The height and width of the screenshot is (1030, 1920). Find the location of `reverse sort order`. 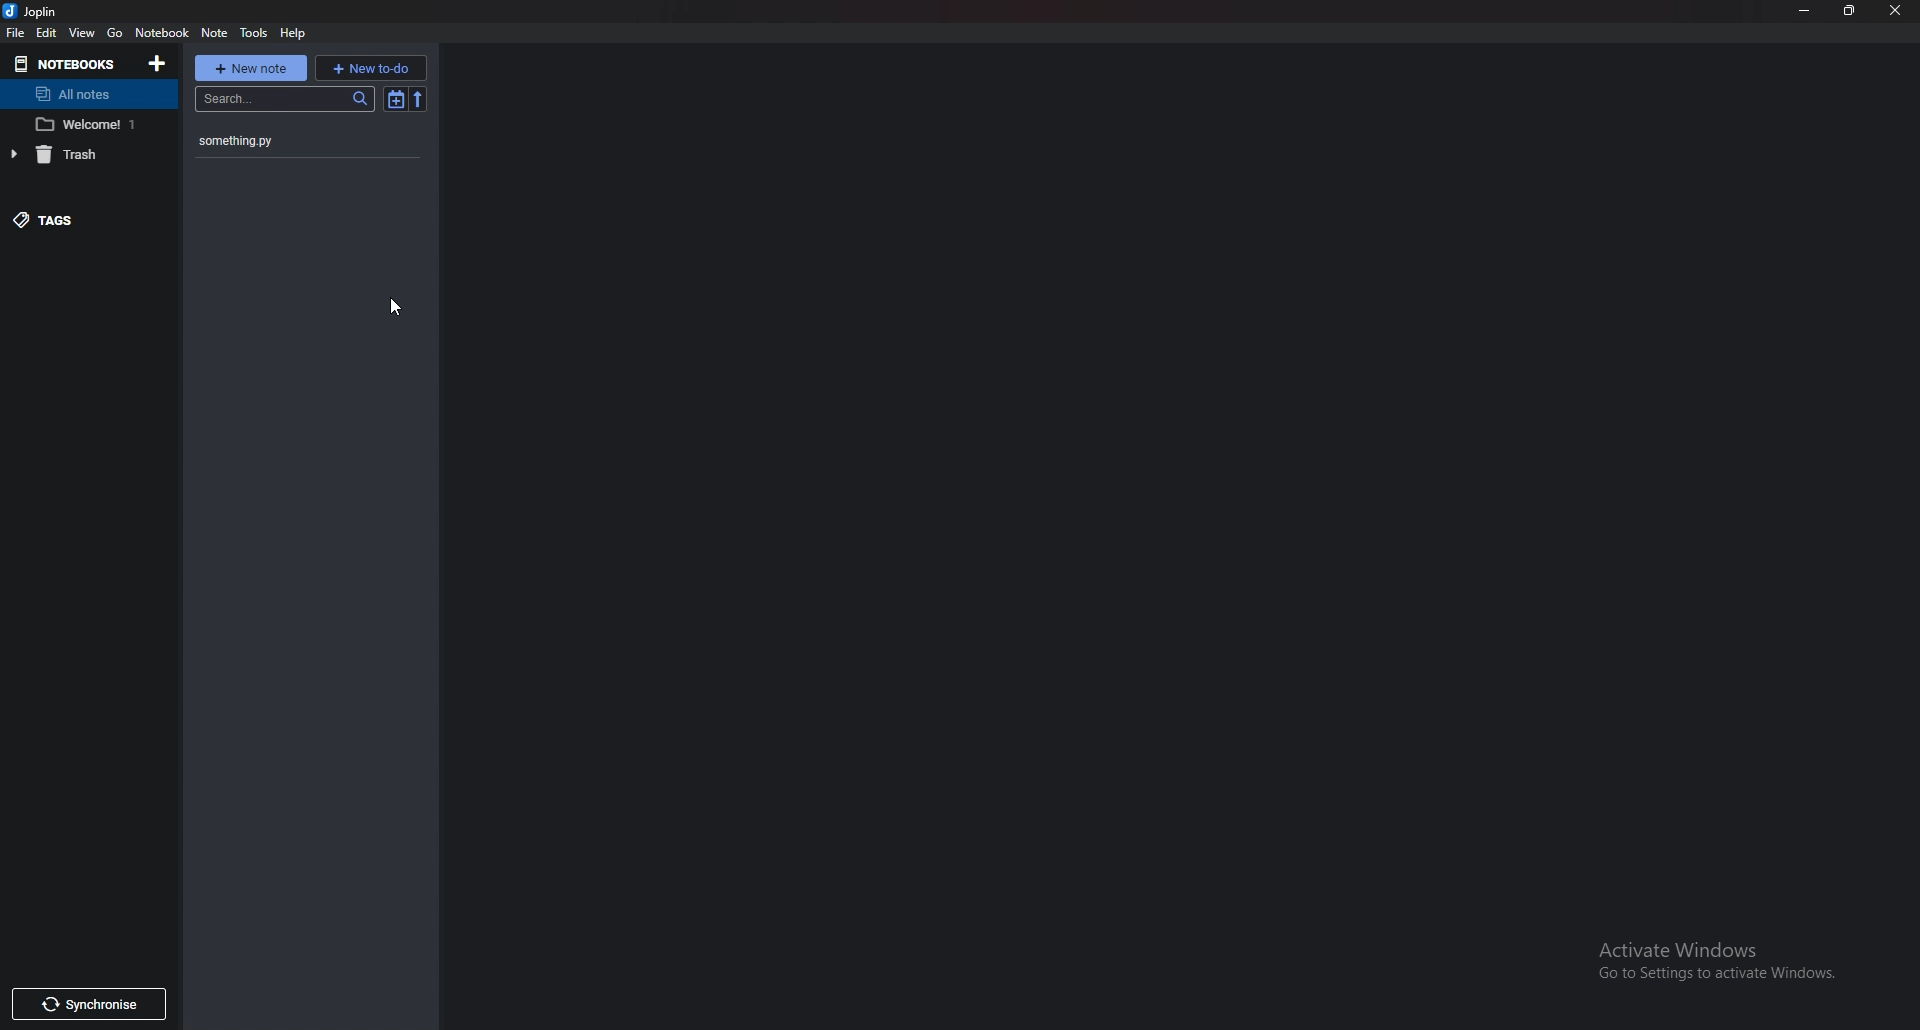

reverse sort order is located at coordinates (418, 99).